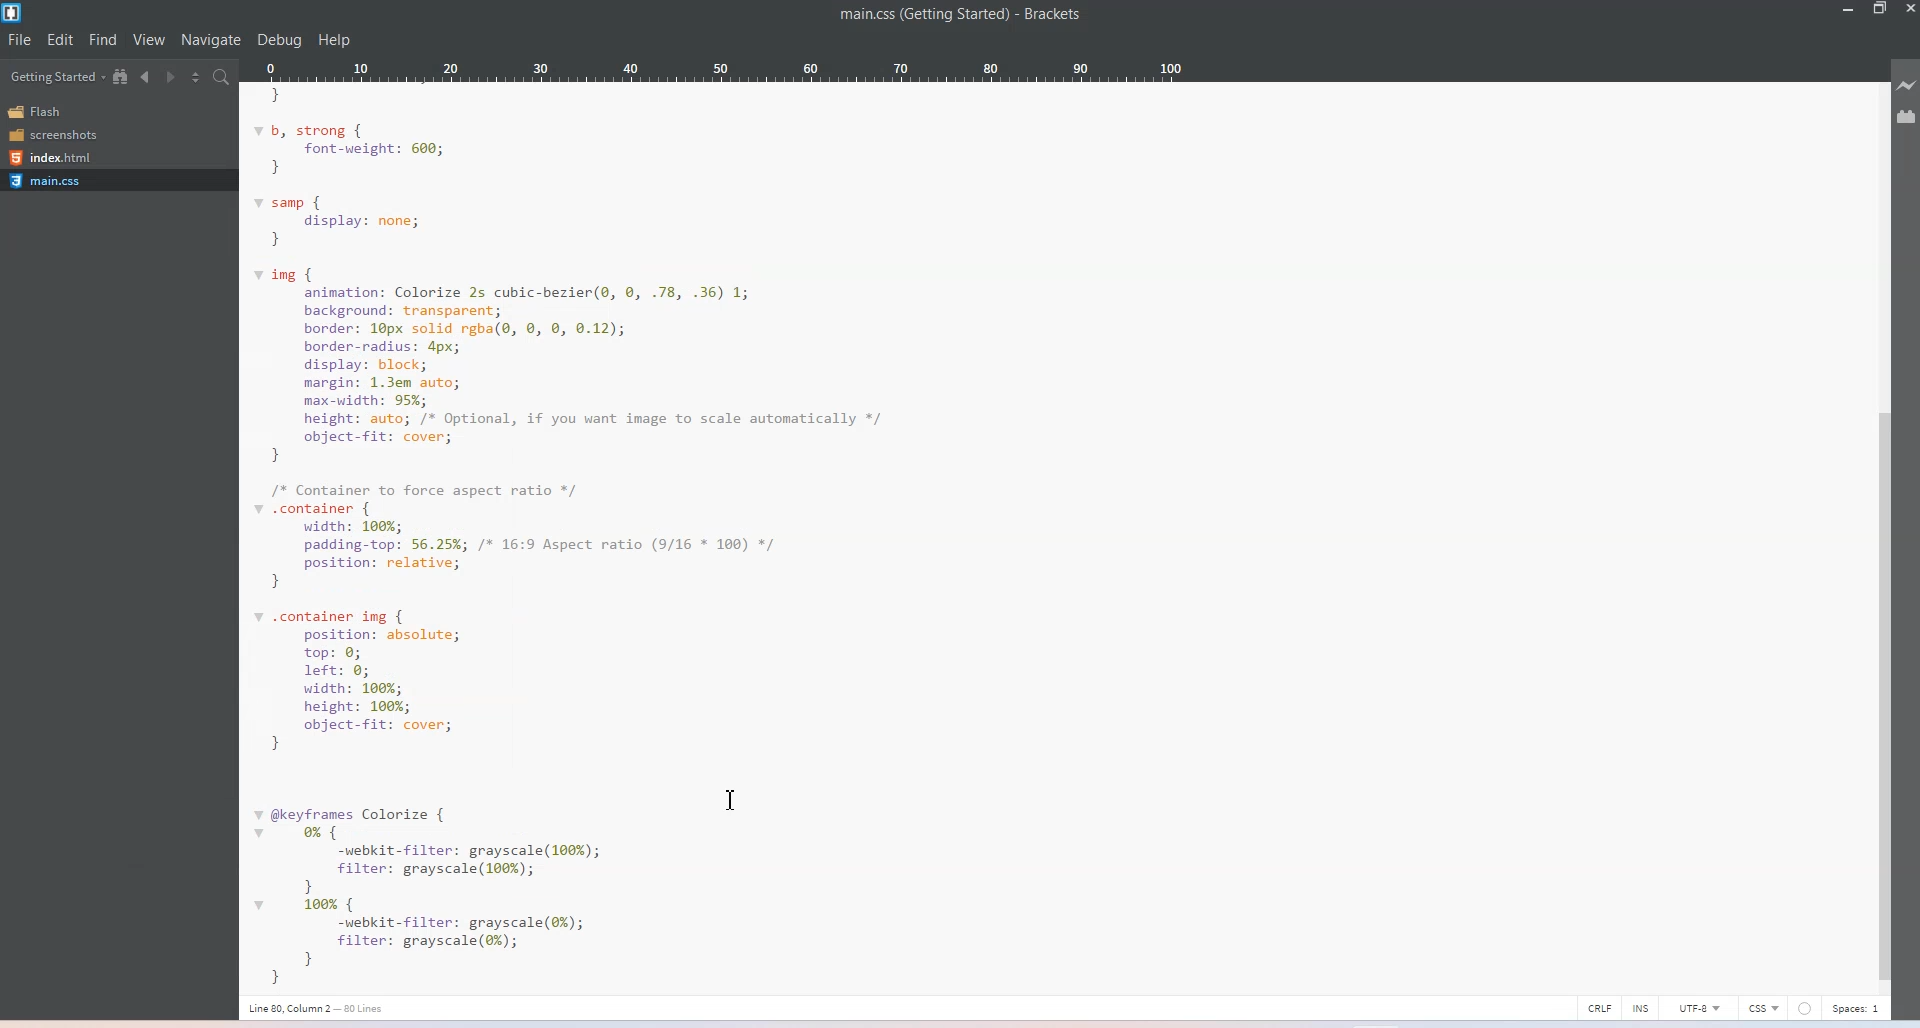 The width and height of the screenshot is (1920, 1028). I want to click on Edit, so click(60, 39).